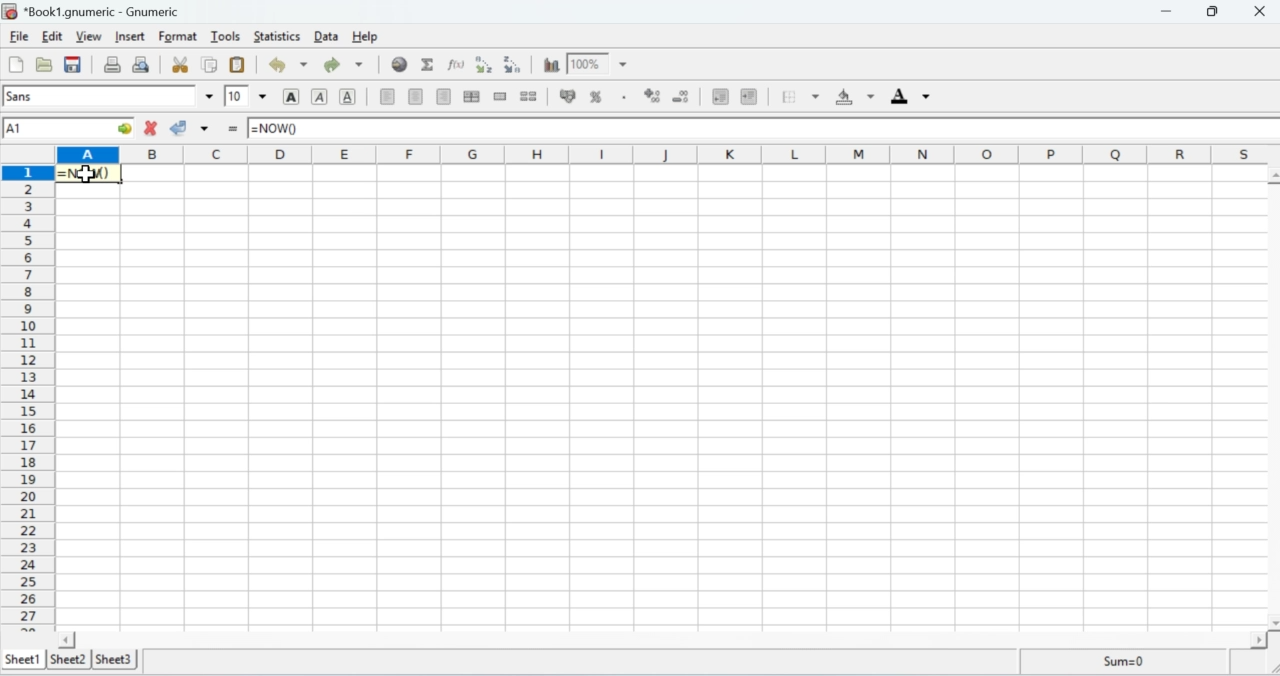  Describe the element at coordinates (19, 36) in the screenshot. I see `File` at that location.